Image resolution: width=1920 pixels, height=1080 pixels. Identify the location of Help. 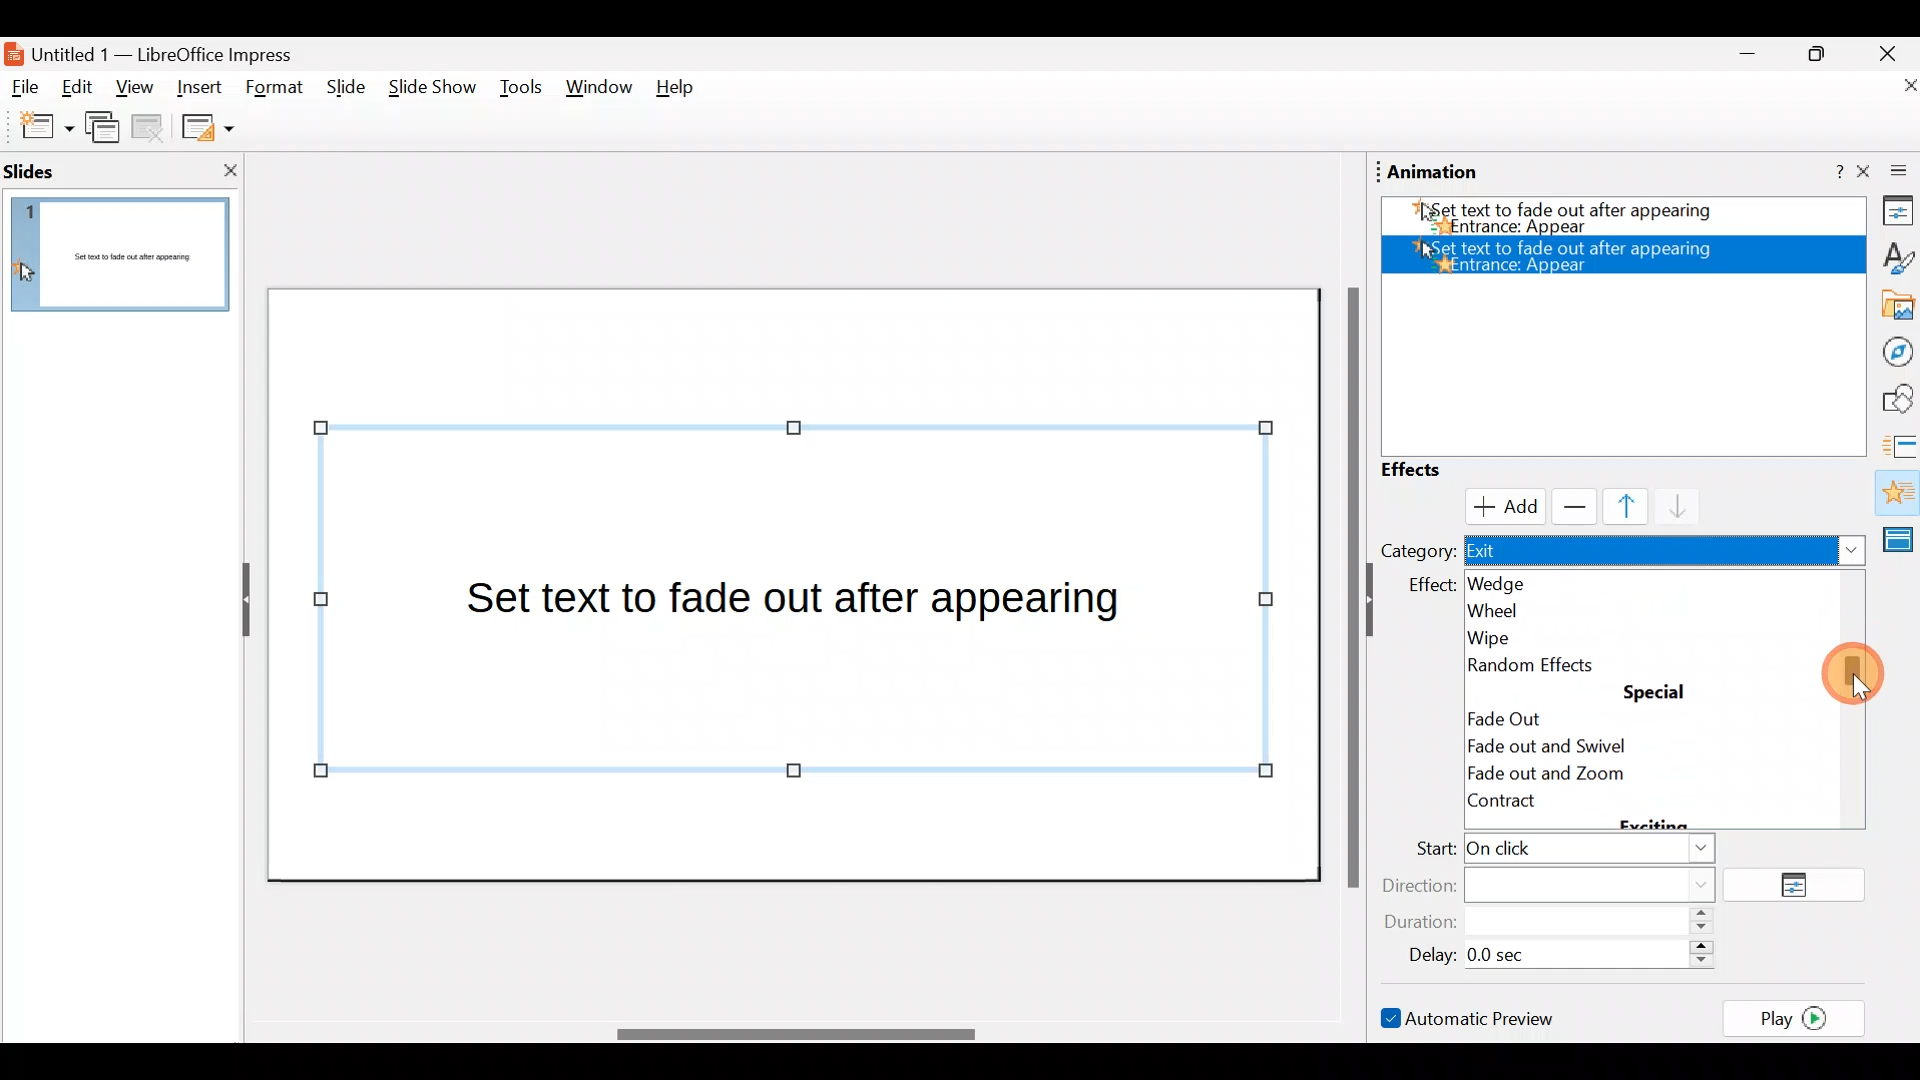
(1825, 173).